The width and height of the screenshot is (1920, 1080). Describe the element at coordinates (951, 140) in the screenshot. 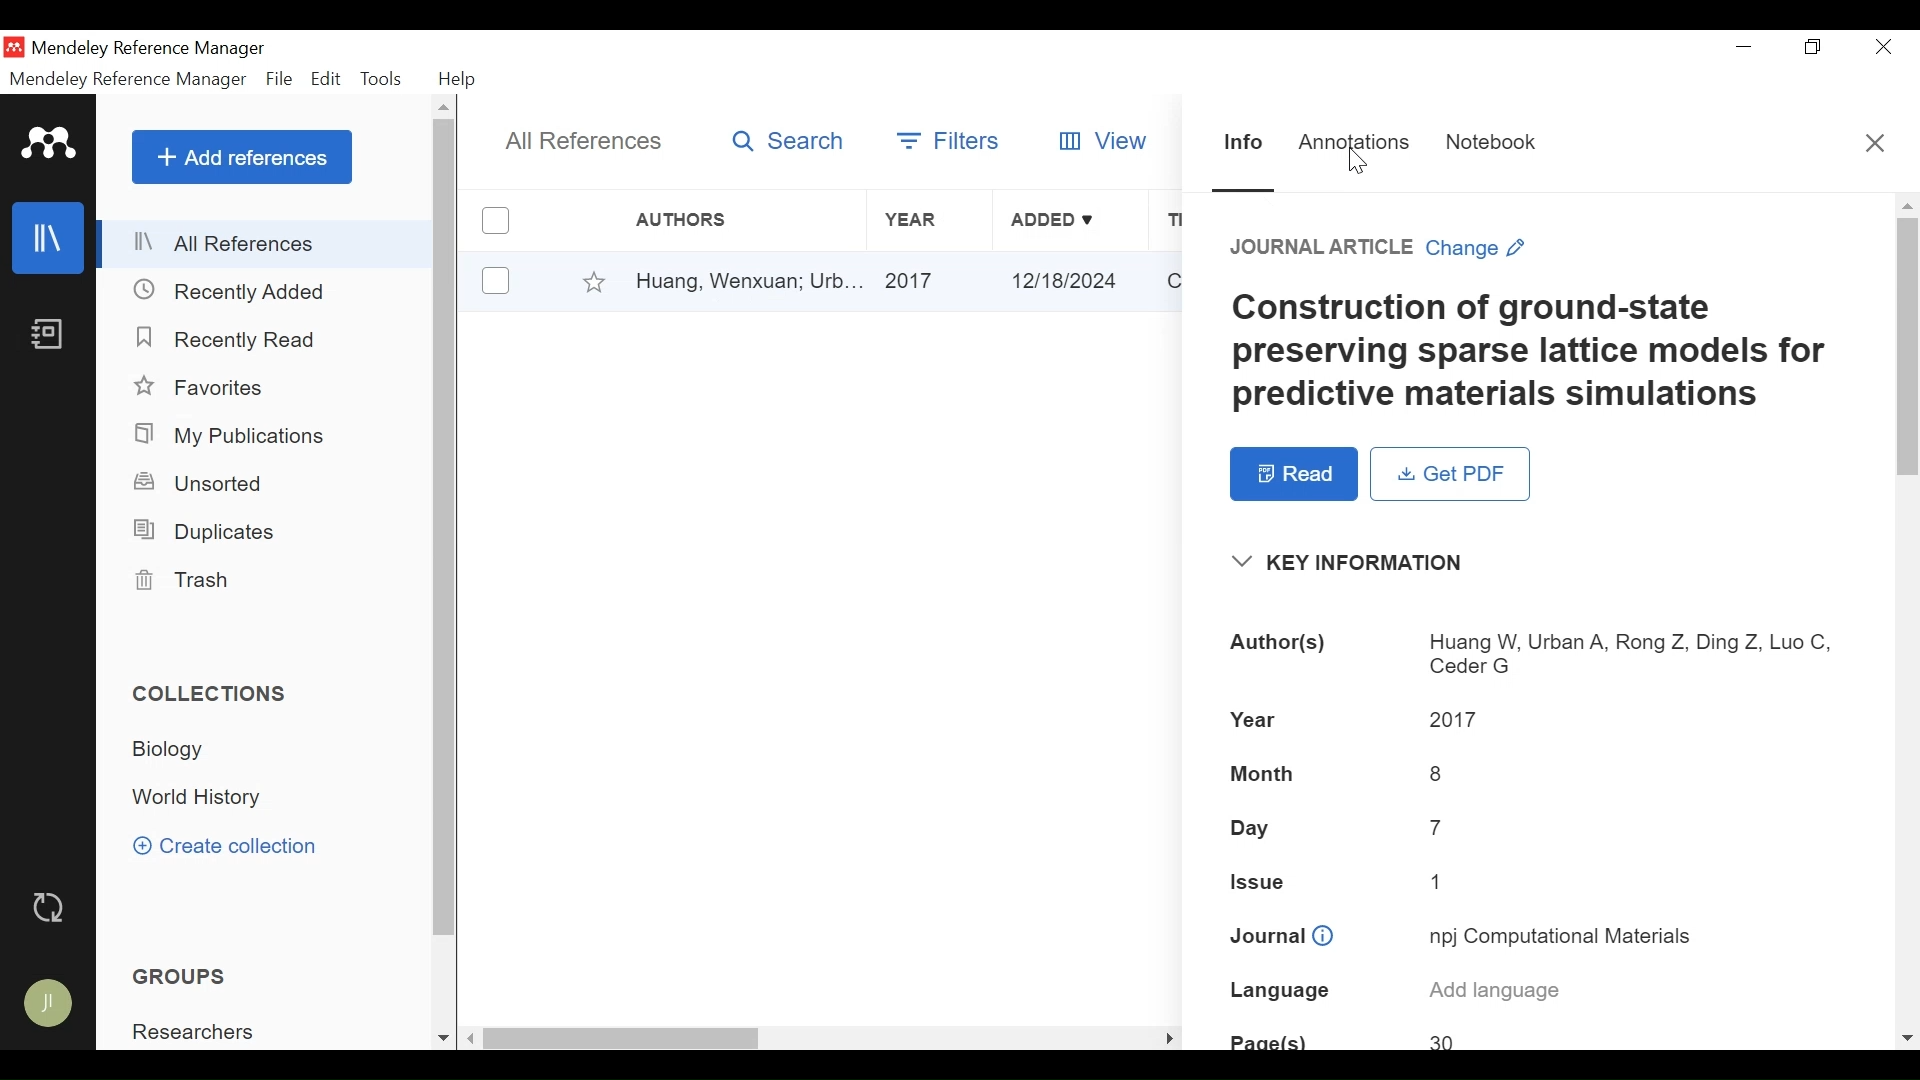

I see `Filters` at that location.